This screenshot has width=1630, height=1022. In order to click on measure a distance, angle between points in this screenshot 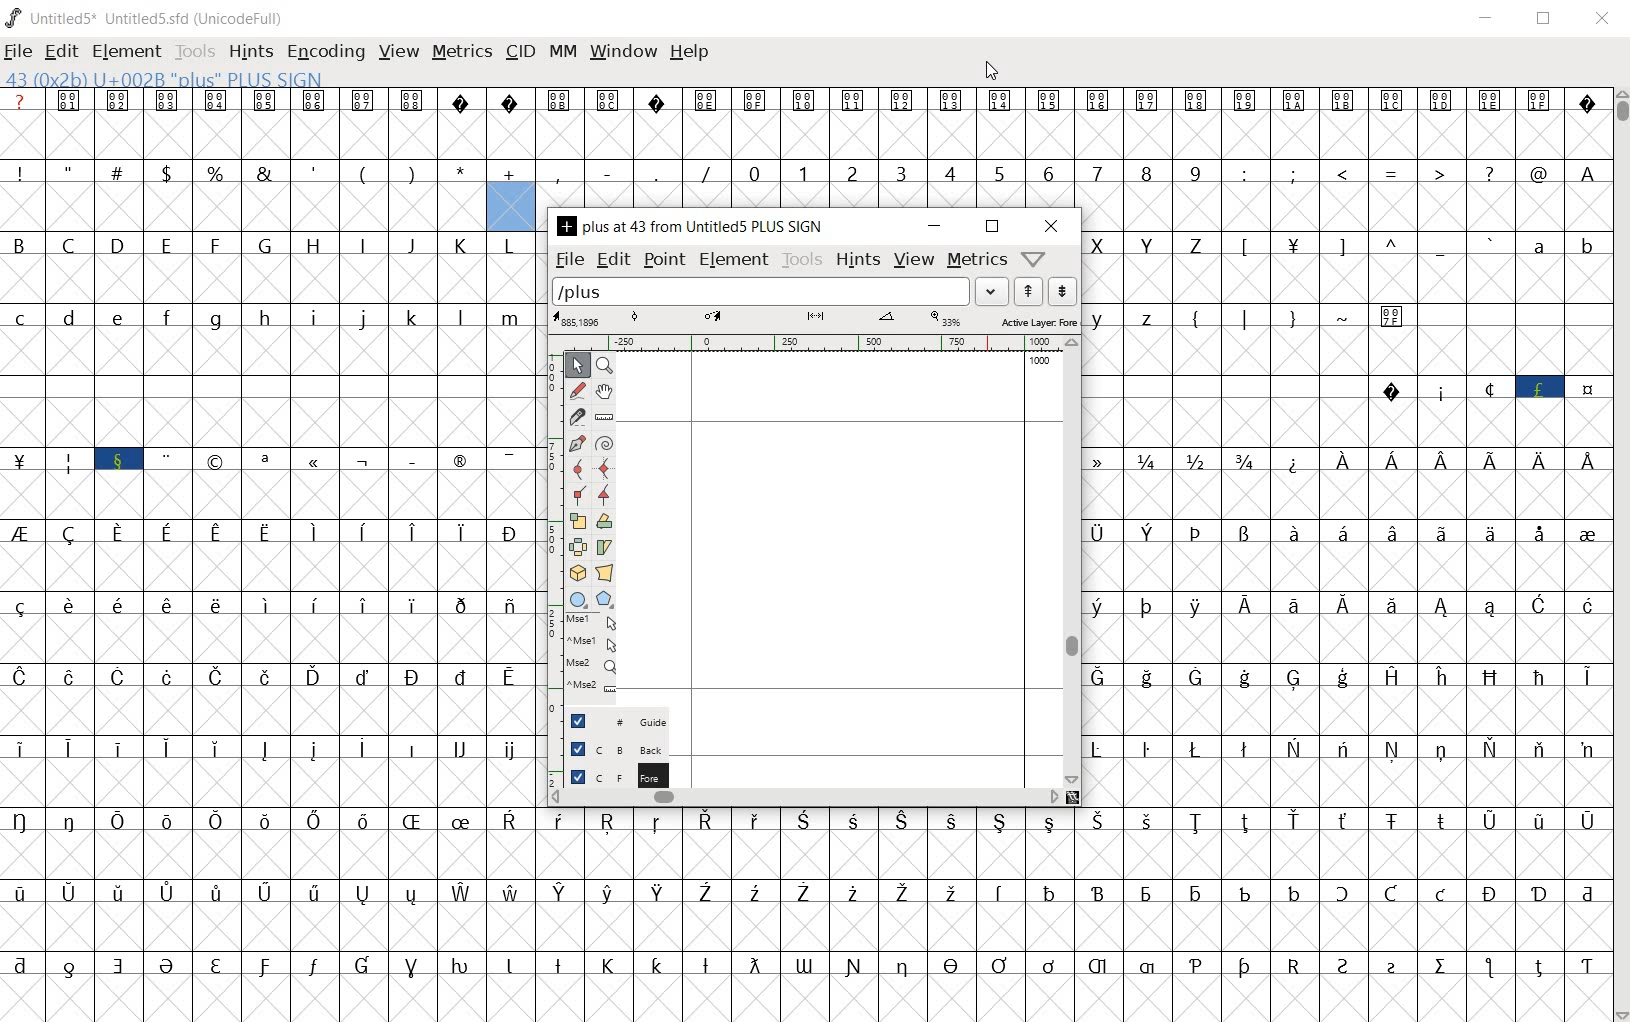, I will do `click(604, 417)`.